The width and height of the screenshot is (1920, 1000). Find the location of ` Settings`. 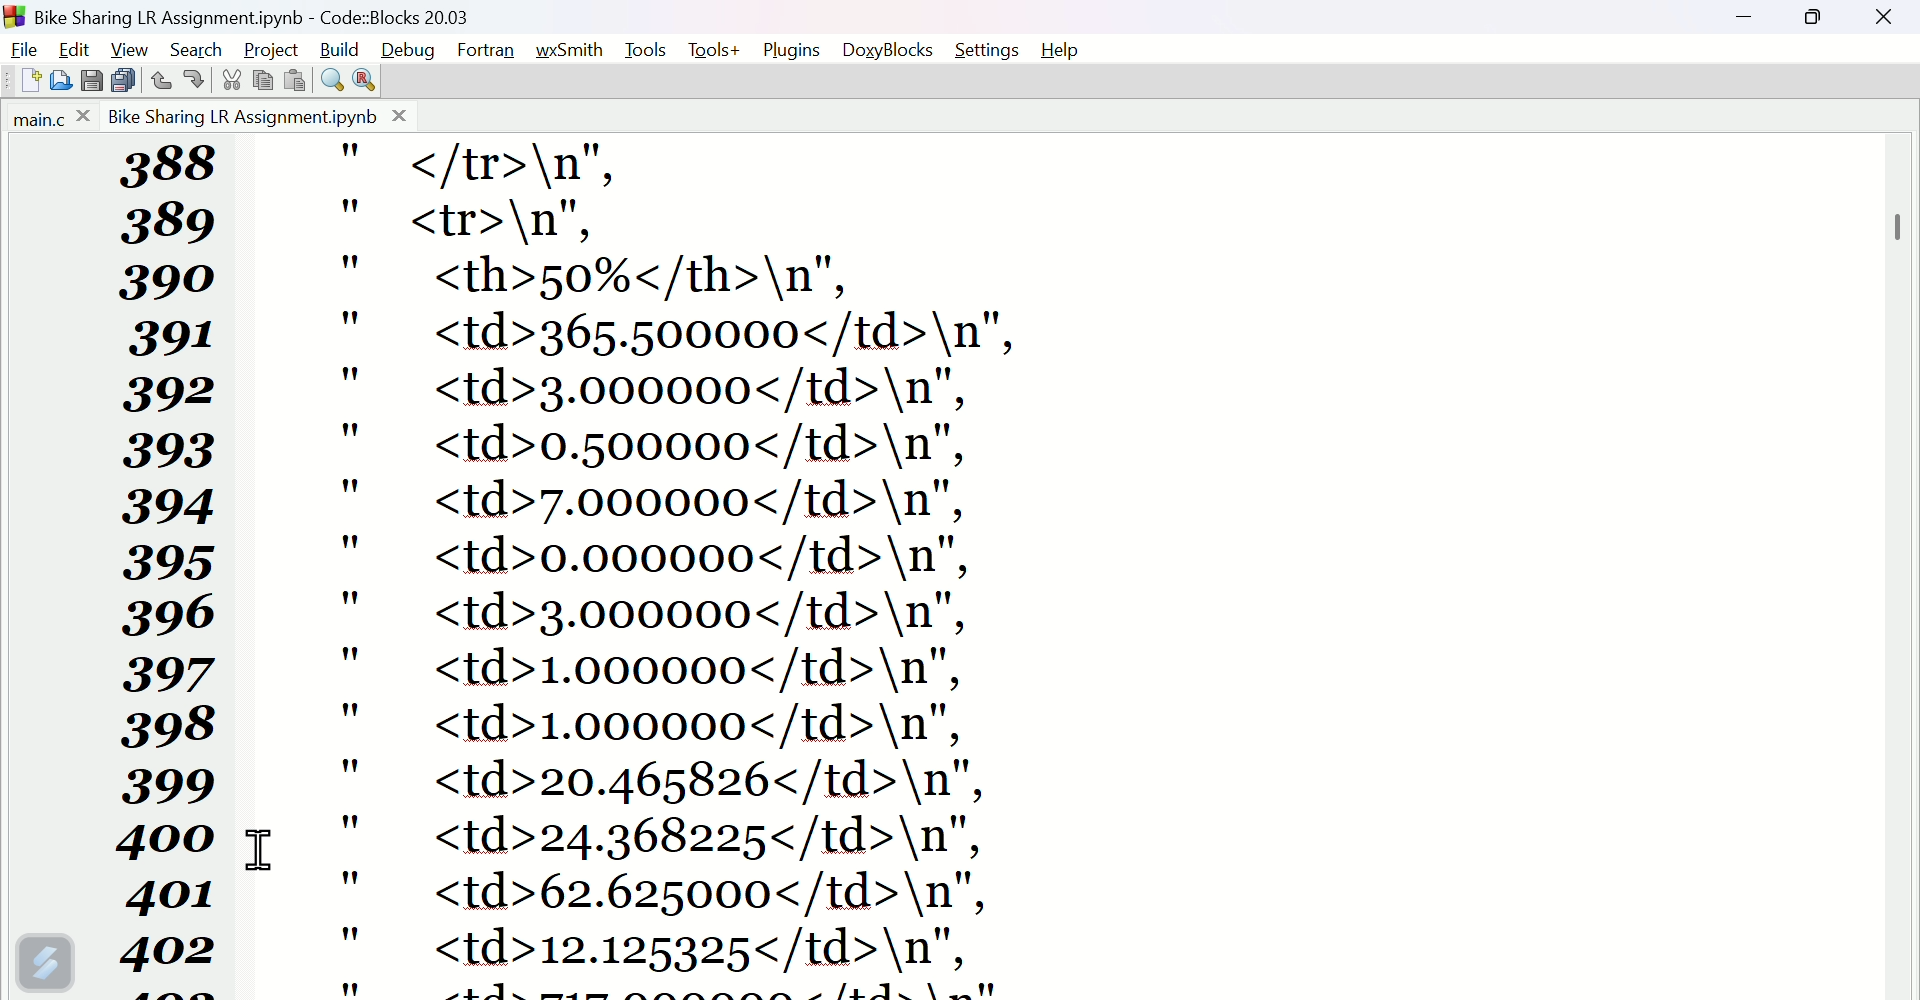

 Settings is located at coordinates (989, 50).